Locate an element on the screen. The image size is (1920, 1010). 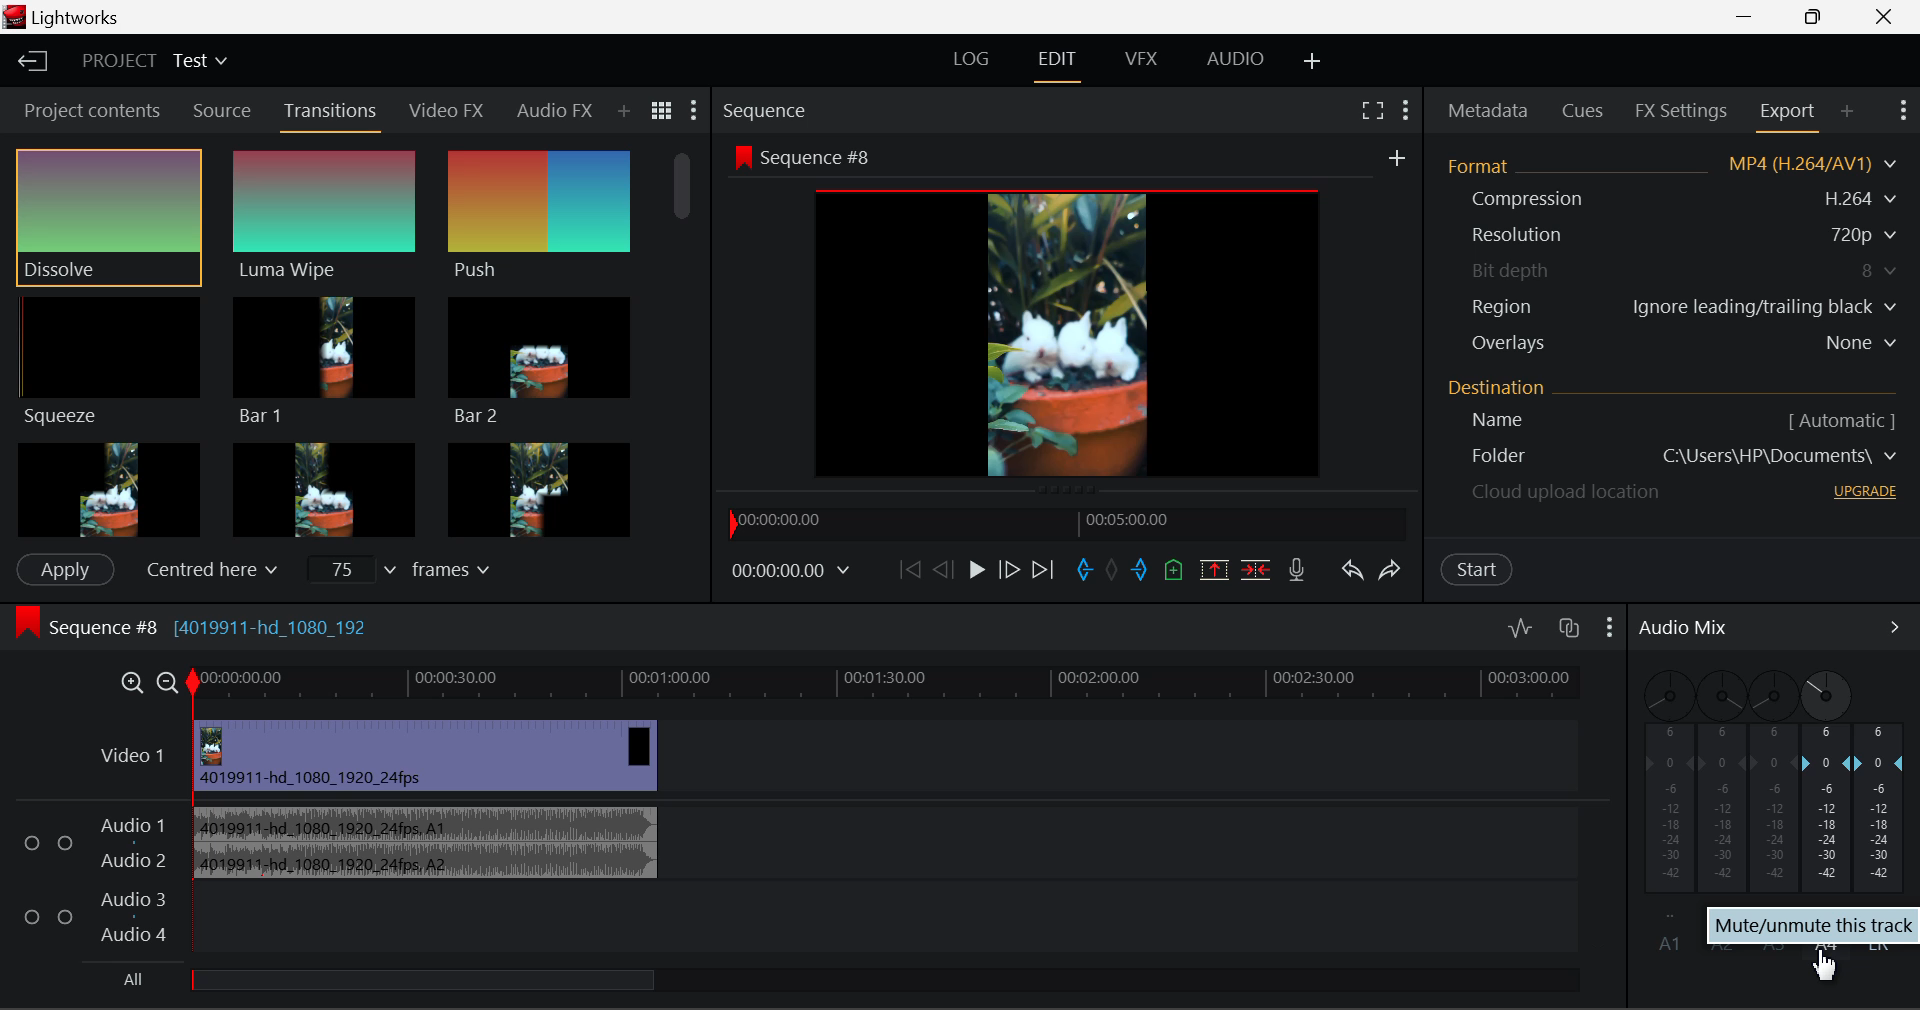
Format is located at coordinates (1670, 167).